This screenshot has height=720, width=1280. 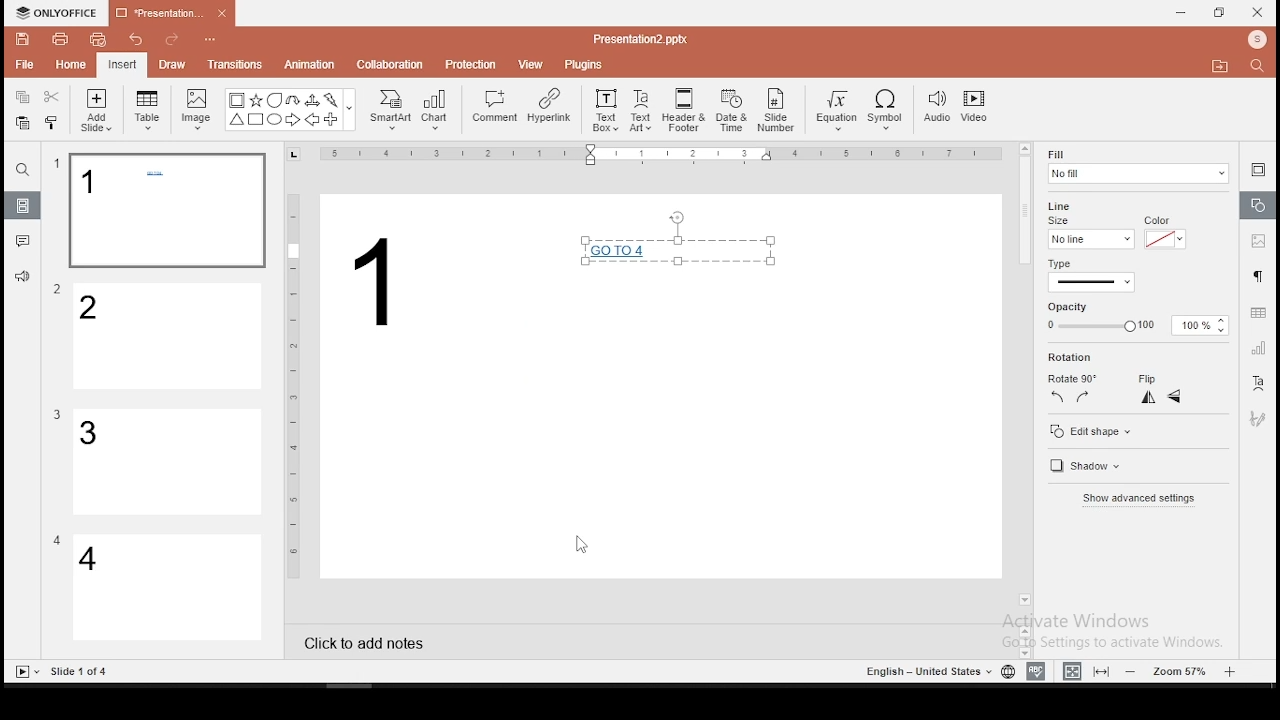 I want to click on image settings, so click(x=1256, y=243).